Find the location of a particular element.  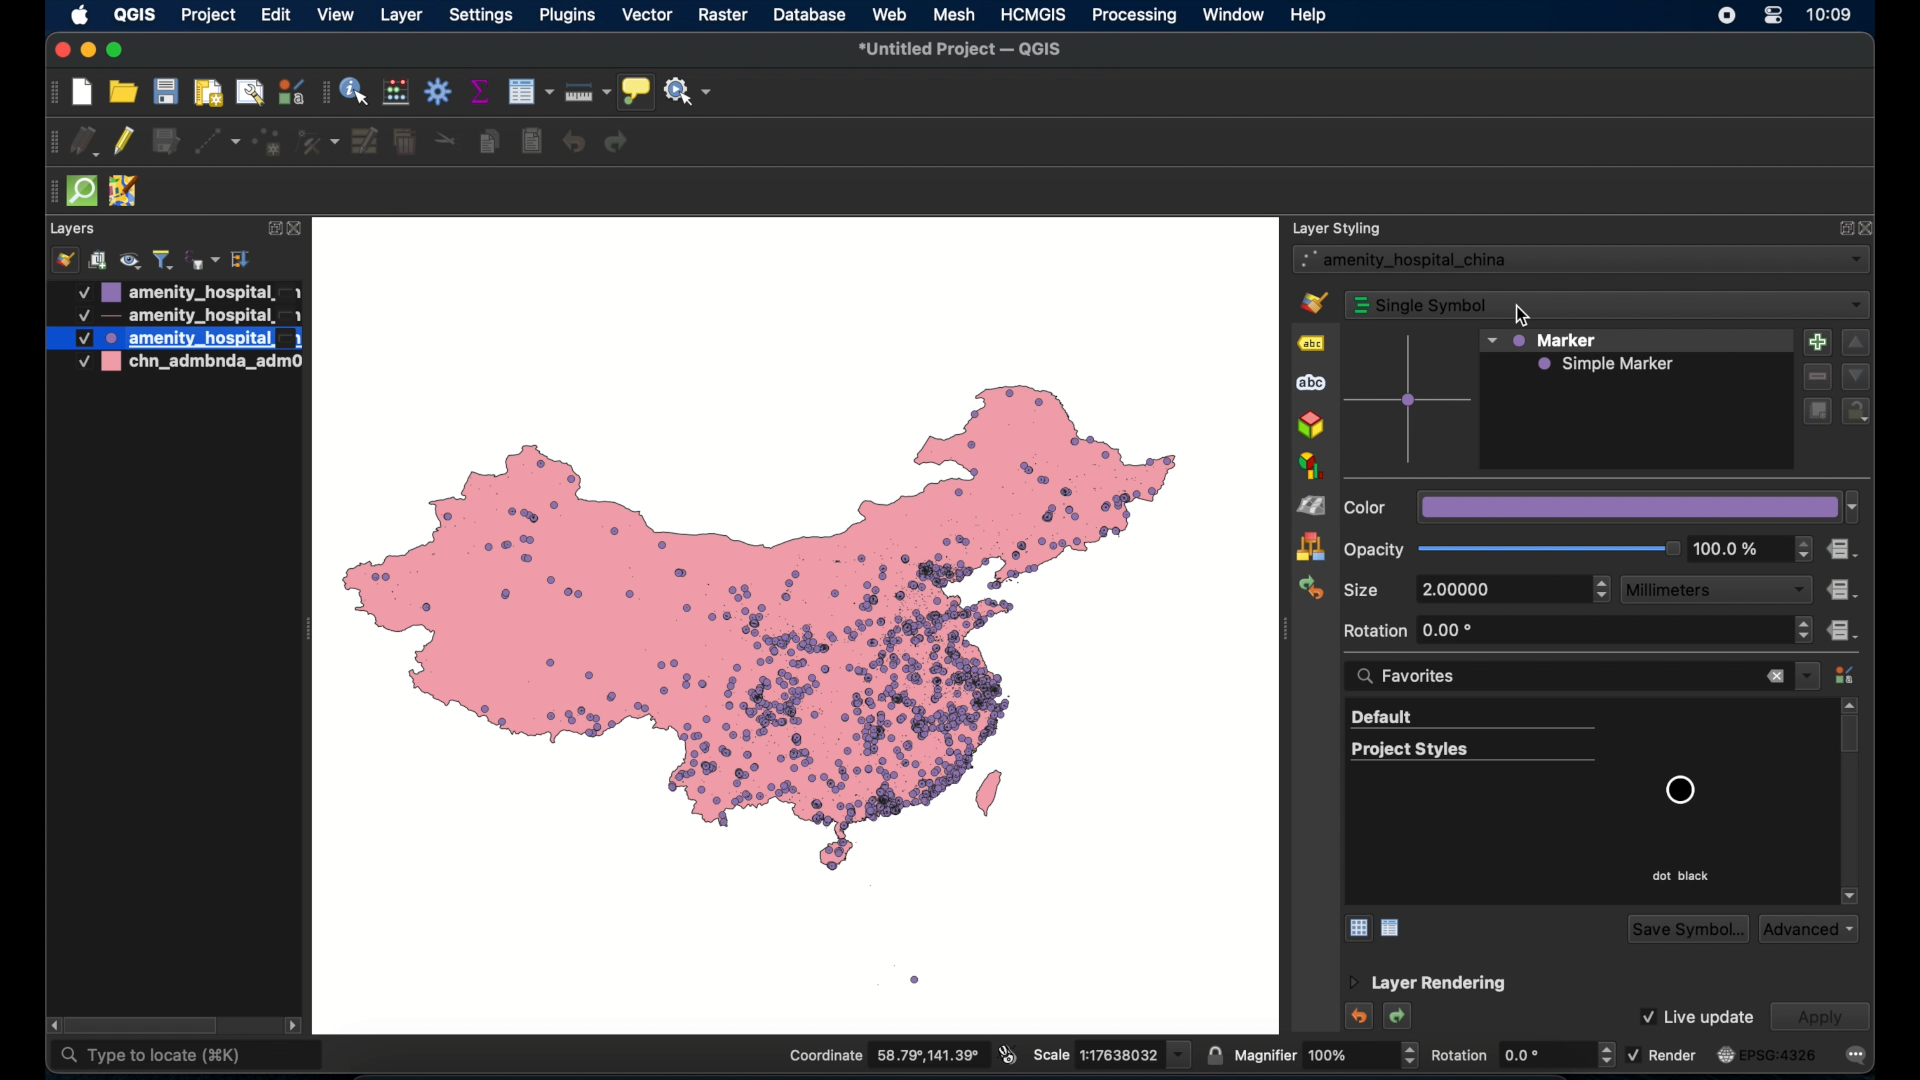

layer 4 is located at coordinates (181, 364).